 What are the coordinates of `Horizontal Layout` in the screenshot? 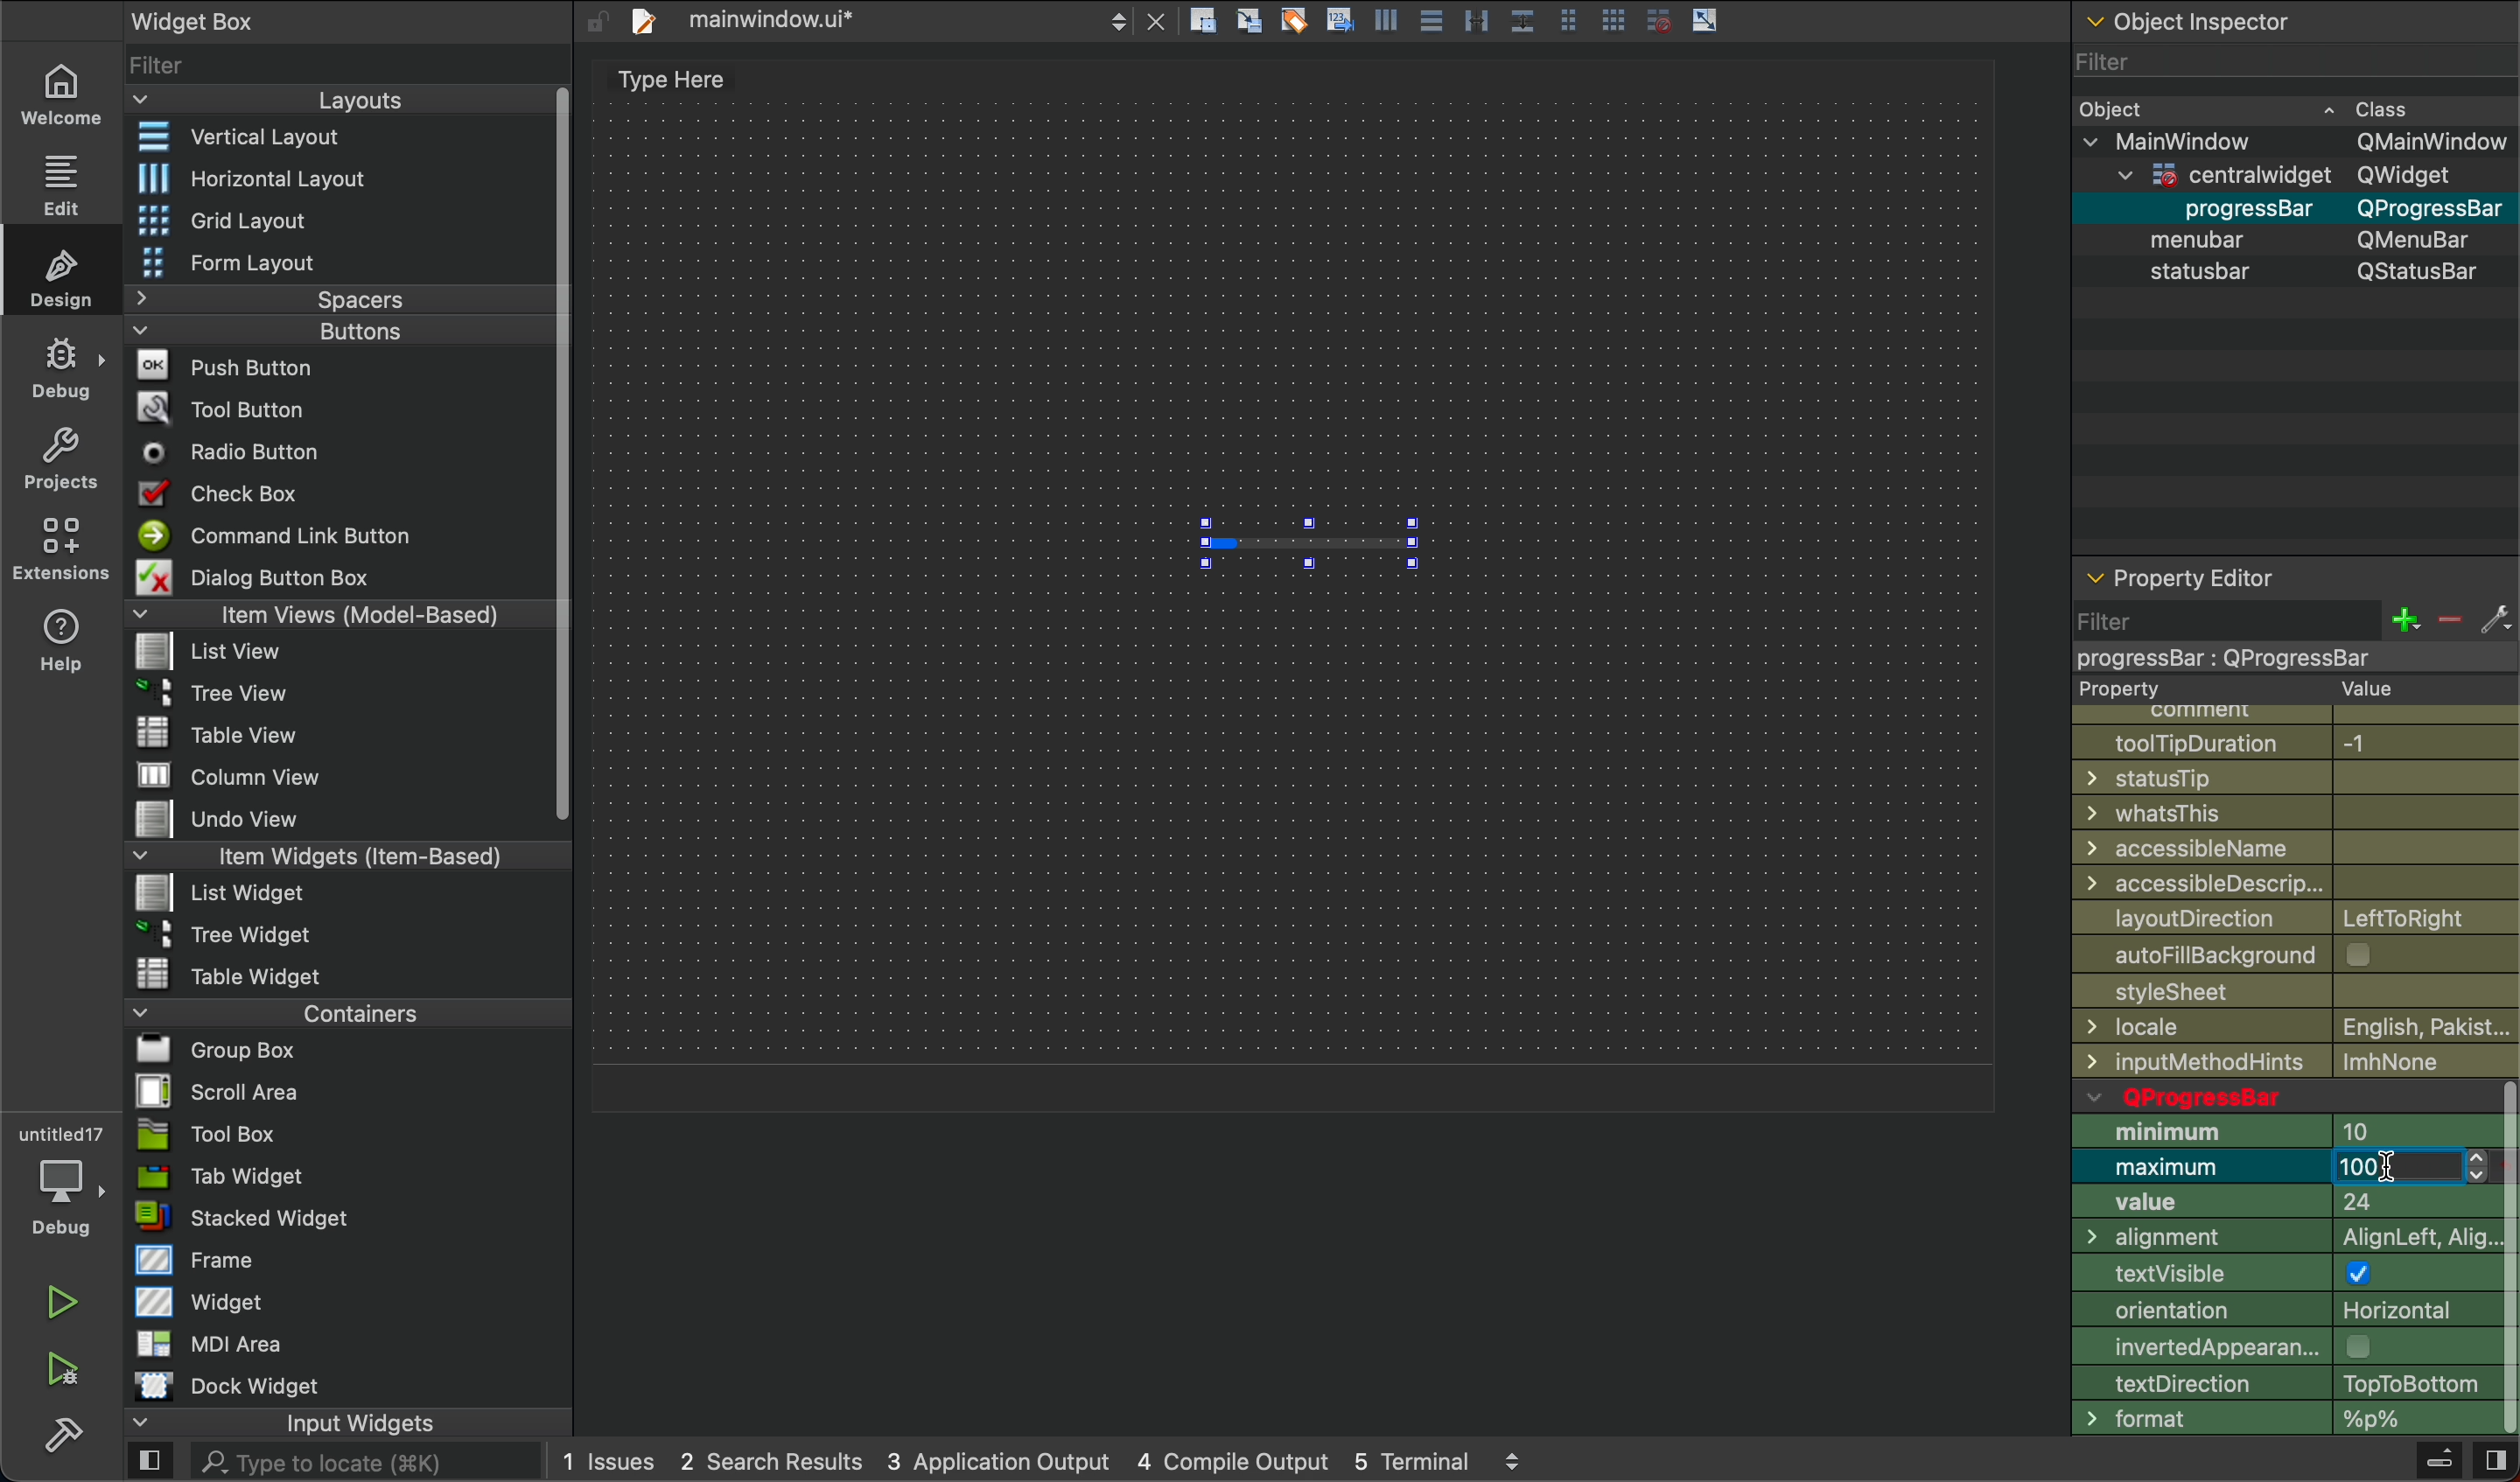 It's located at (325, 178).